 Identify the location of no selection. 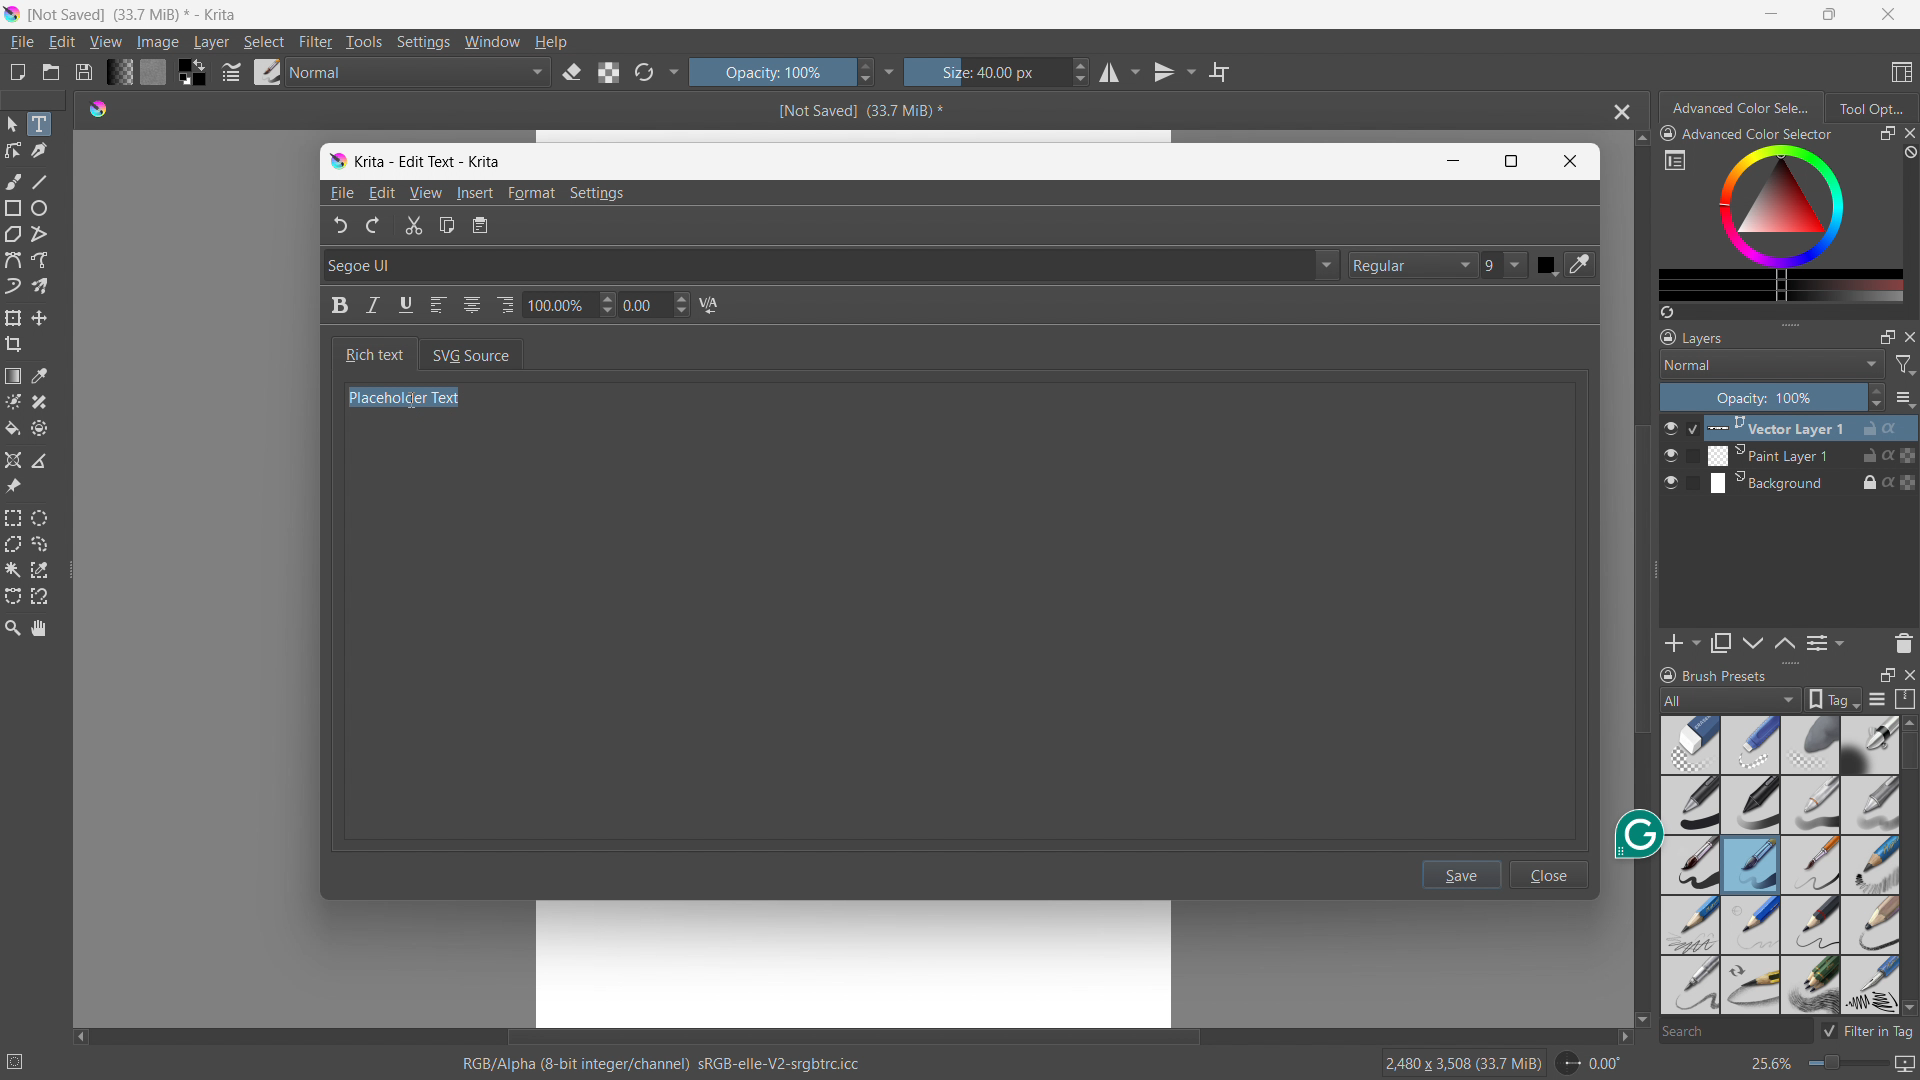
(24, 1058).